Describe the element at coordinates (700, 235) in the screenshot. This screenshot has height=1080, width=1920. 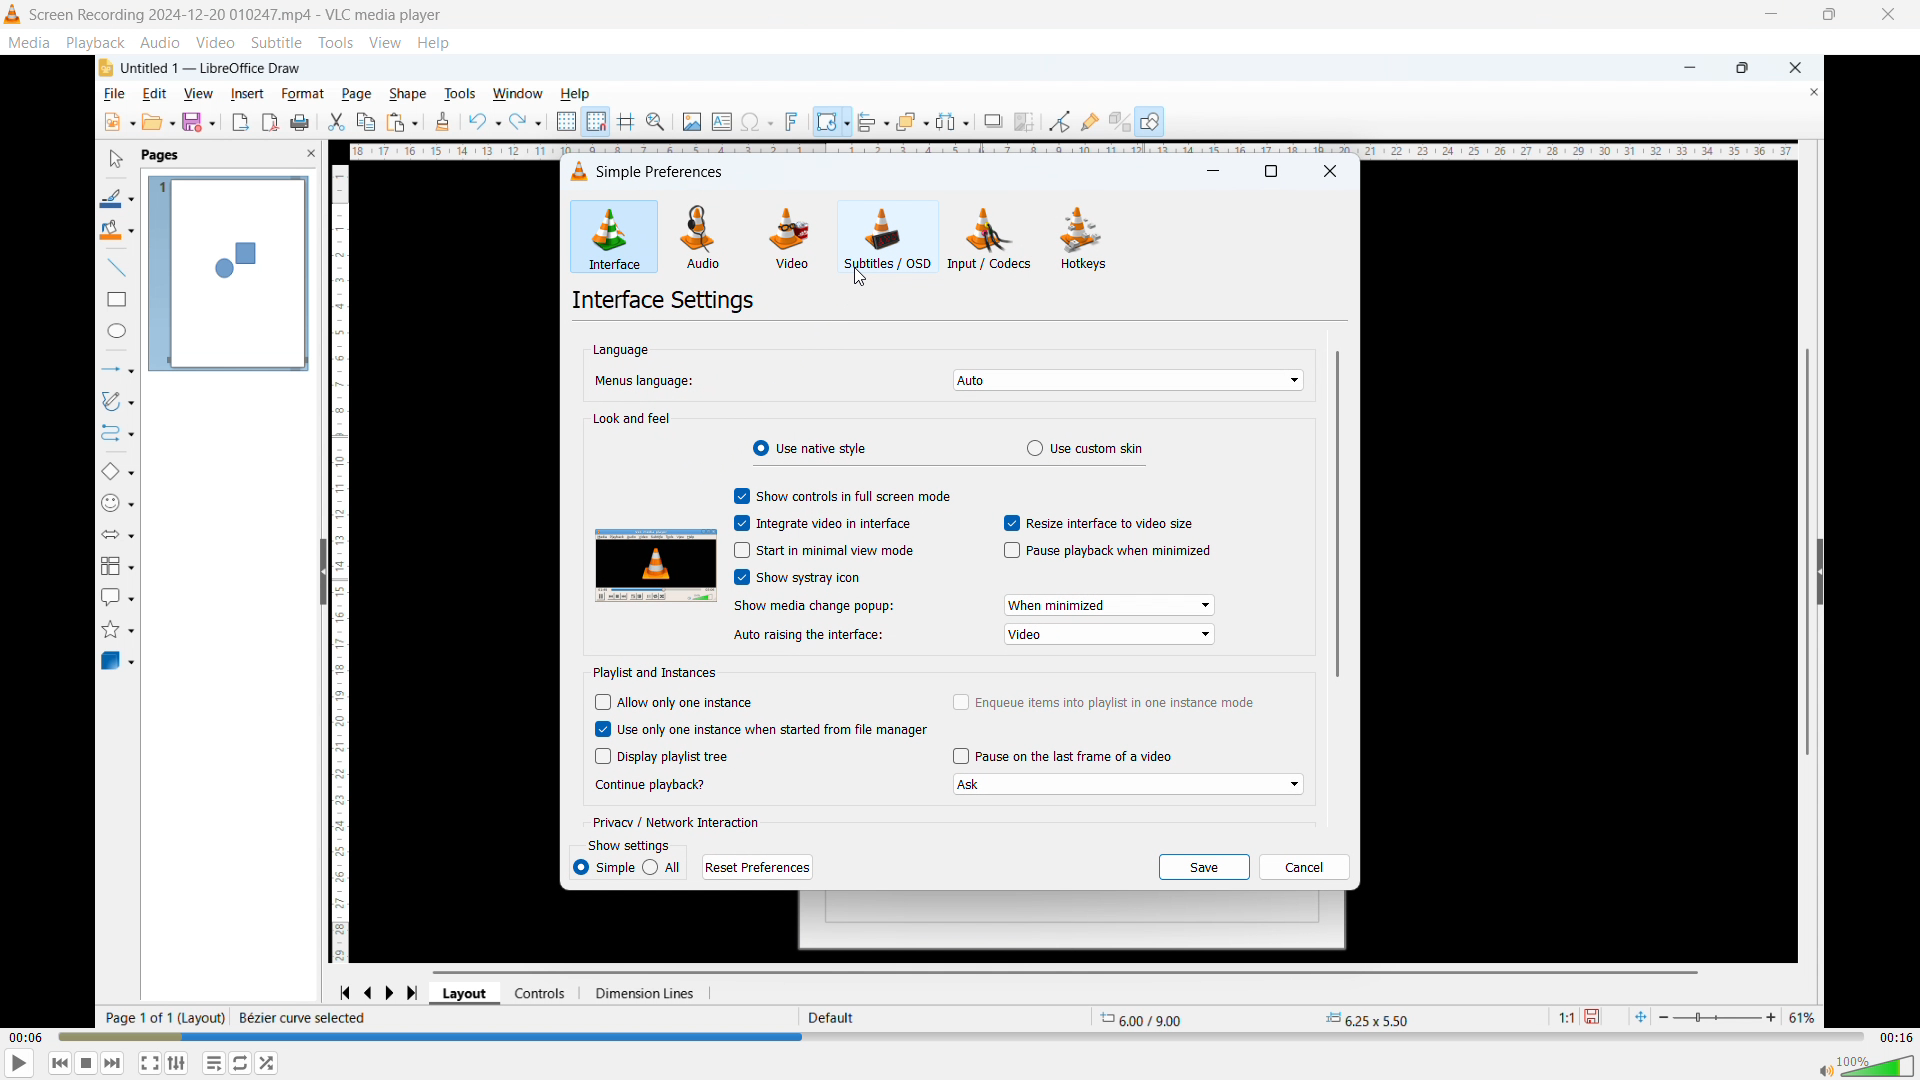
I see `Audio ` at that location.